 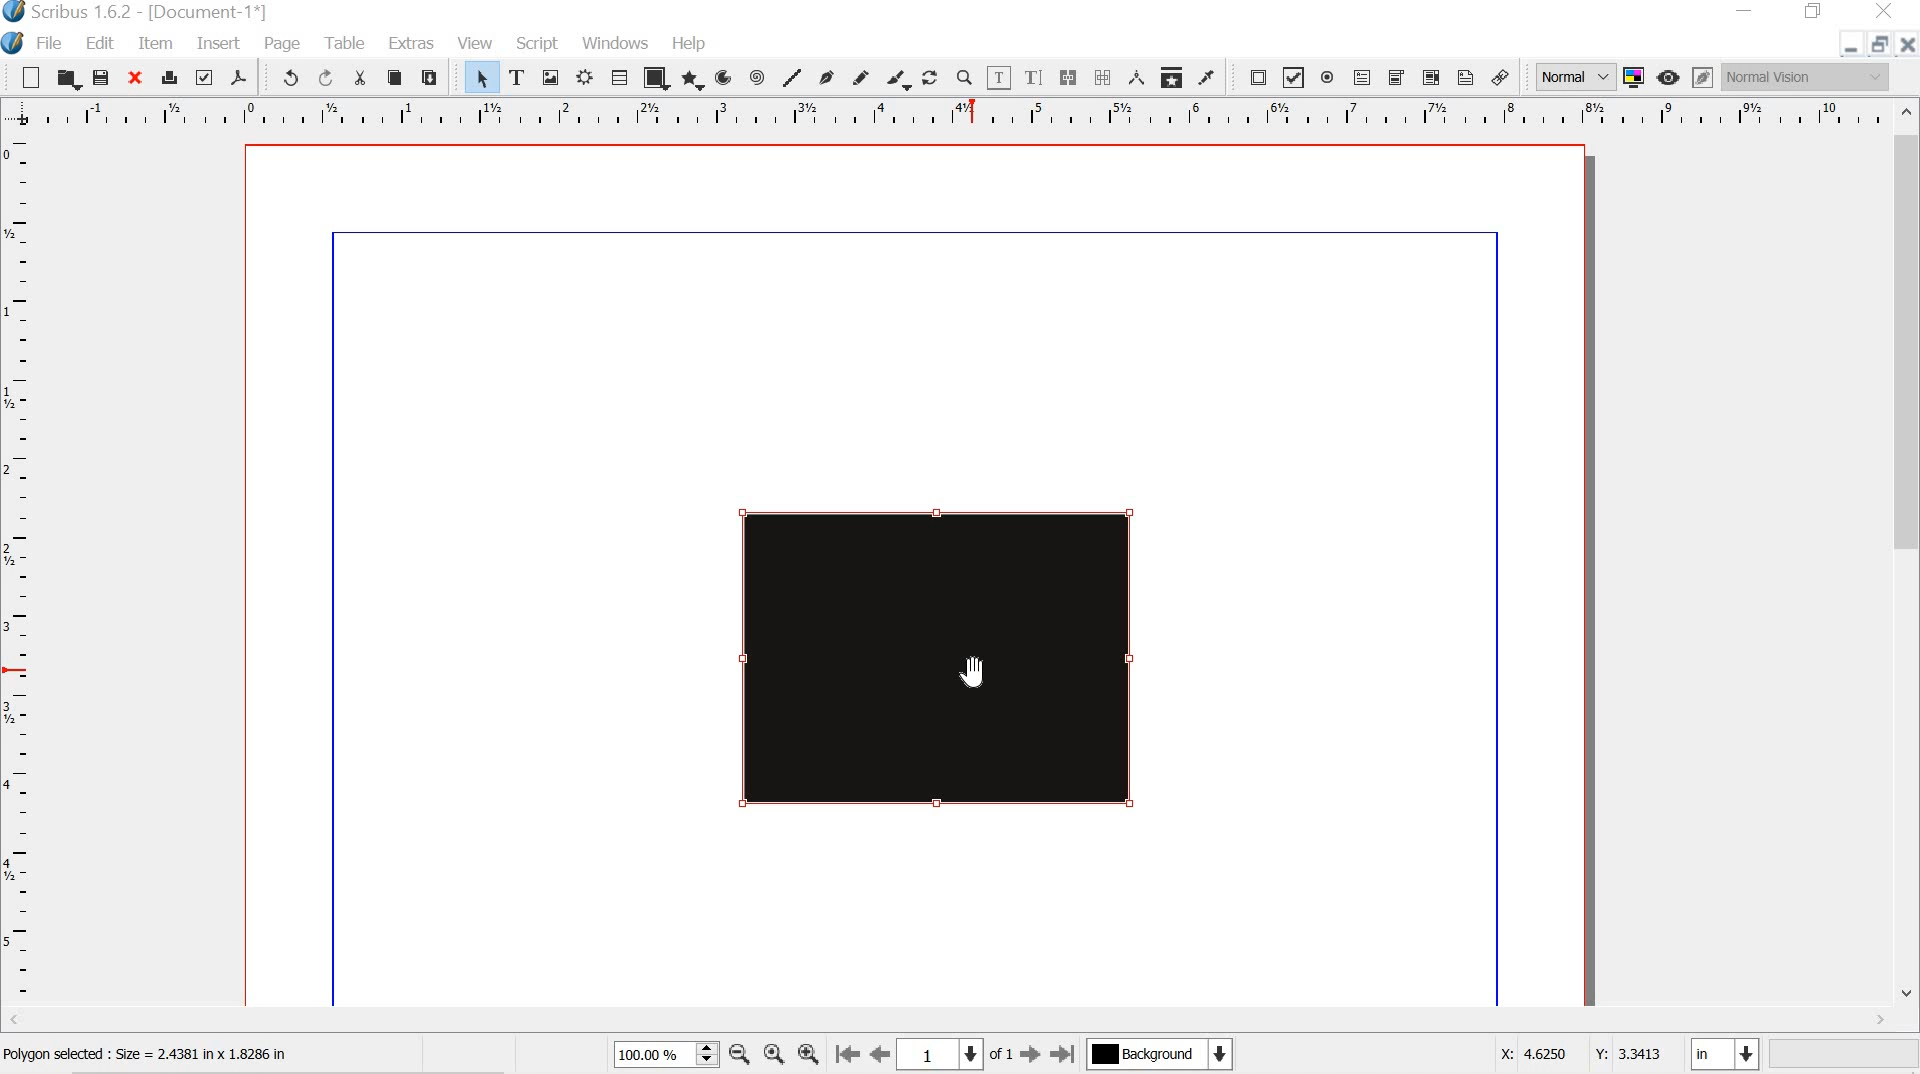 I want to click on zoom out, so click(x=739, y=1056).